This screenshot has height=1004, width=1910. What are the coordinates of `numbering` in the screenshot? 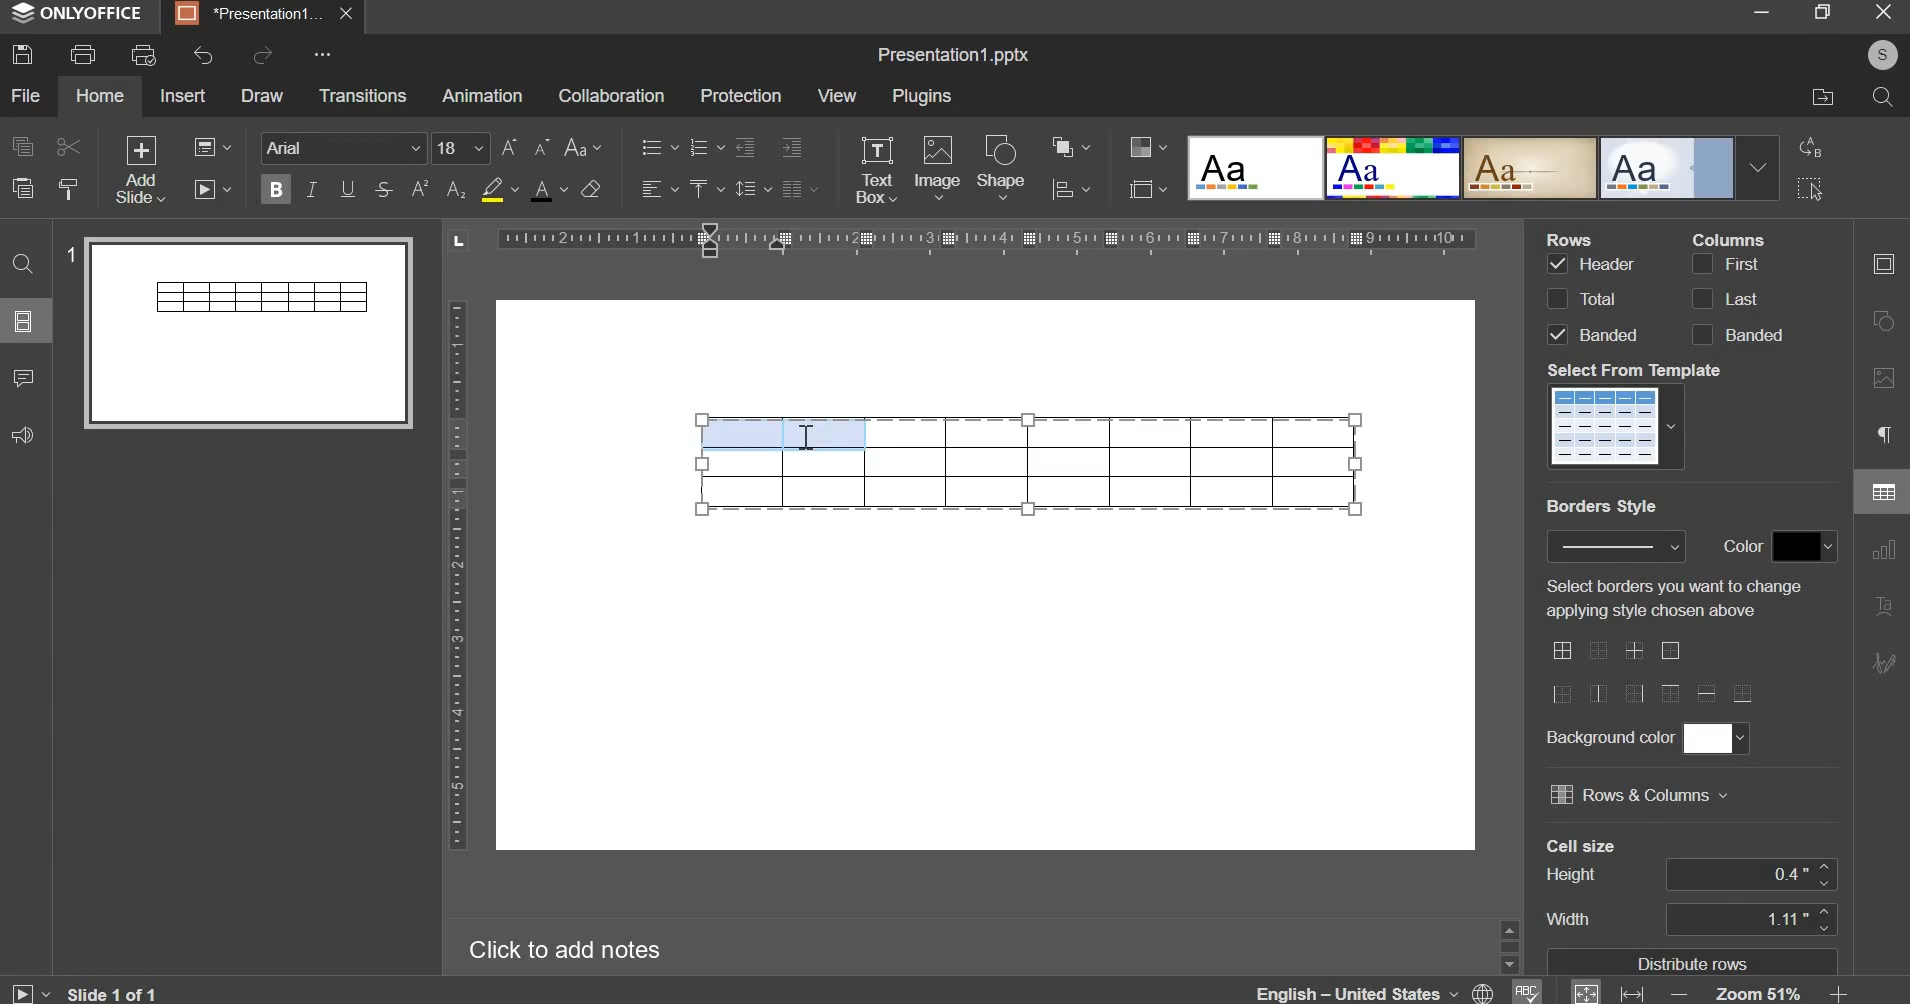 It's located at (703, 148).